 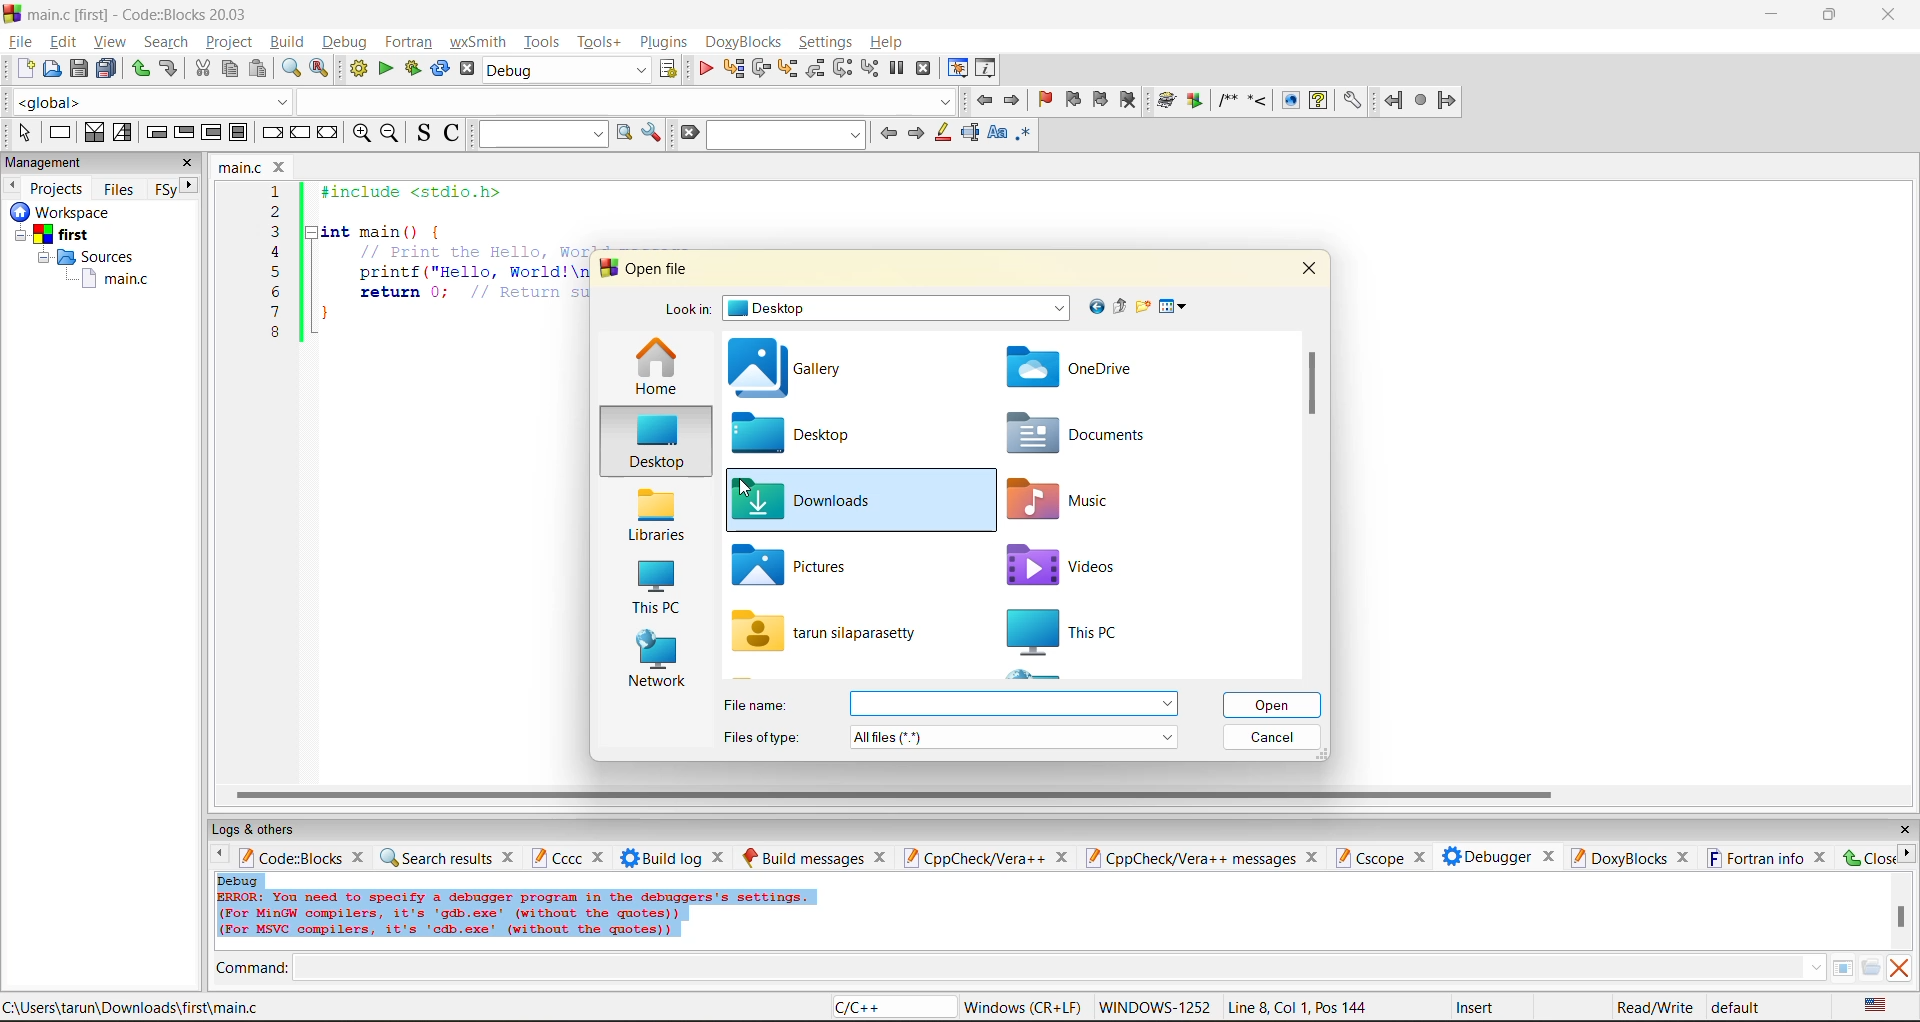 I want to click on decision, so click(x=93, y=132).